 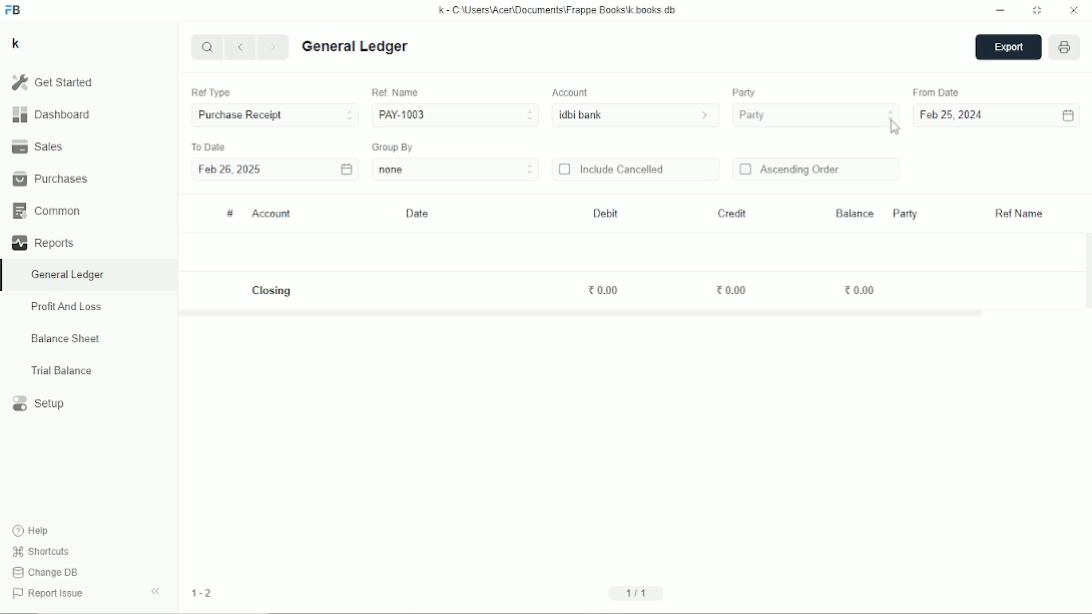 What do you see at coordinates (208, 146) in the screenshot?
I see `To date` at bounding box center [208, 146].